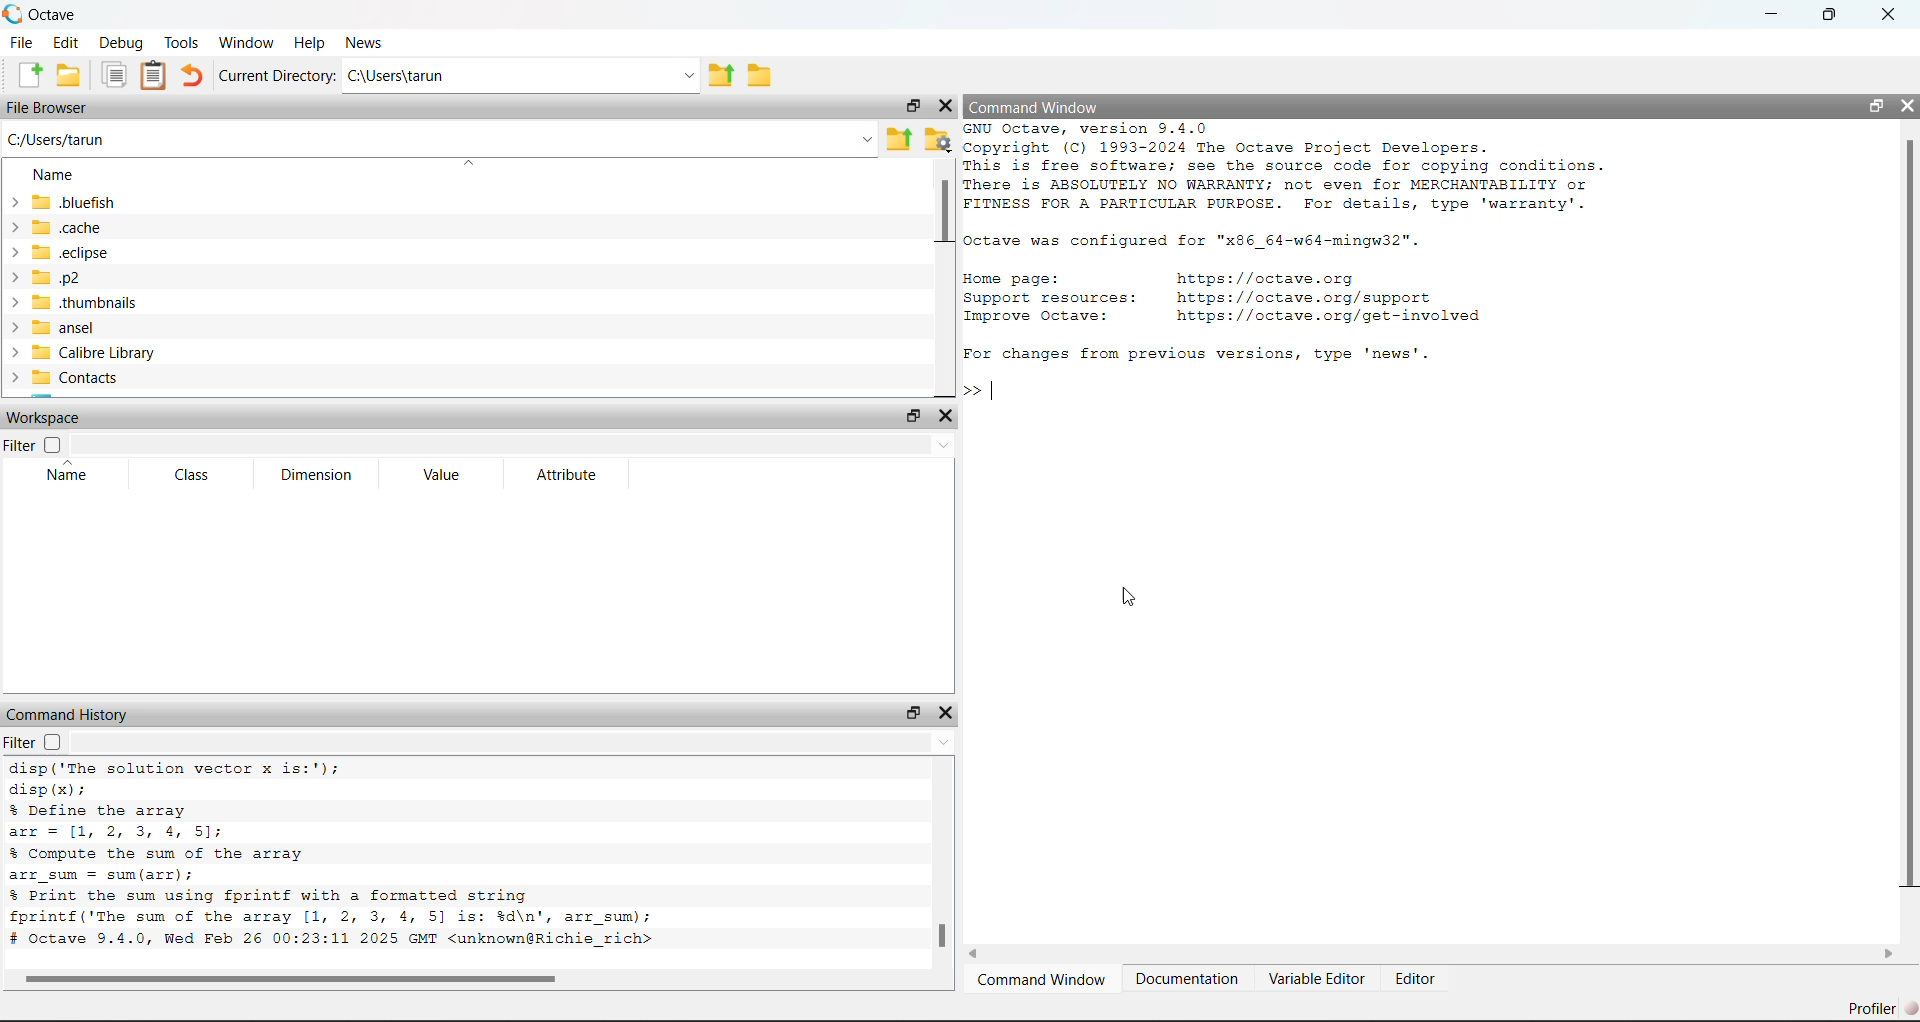 This screenshot has height=1022, width=1920. I want to click on Current Directory:, so click(279, 77).